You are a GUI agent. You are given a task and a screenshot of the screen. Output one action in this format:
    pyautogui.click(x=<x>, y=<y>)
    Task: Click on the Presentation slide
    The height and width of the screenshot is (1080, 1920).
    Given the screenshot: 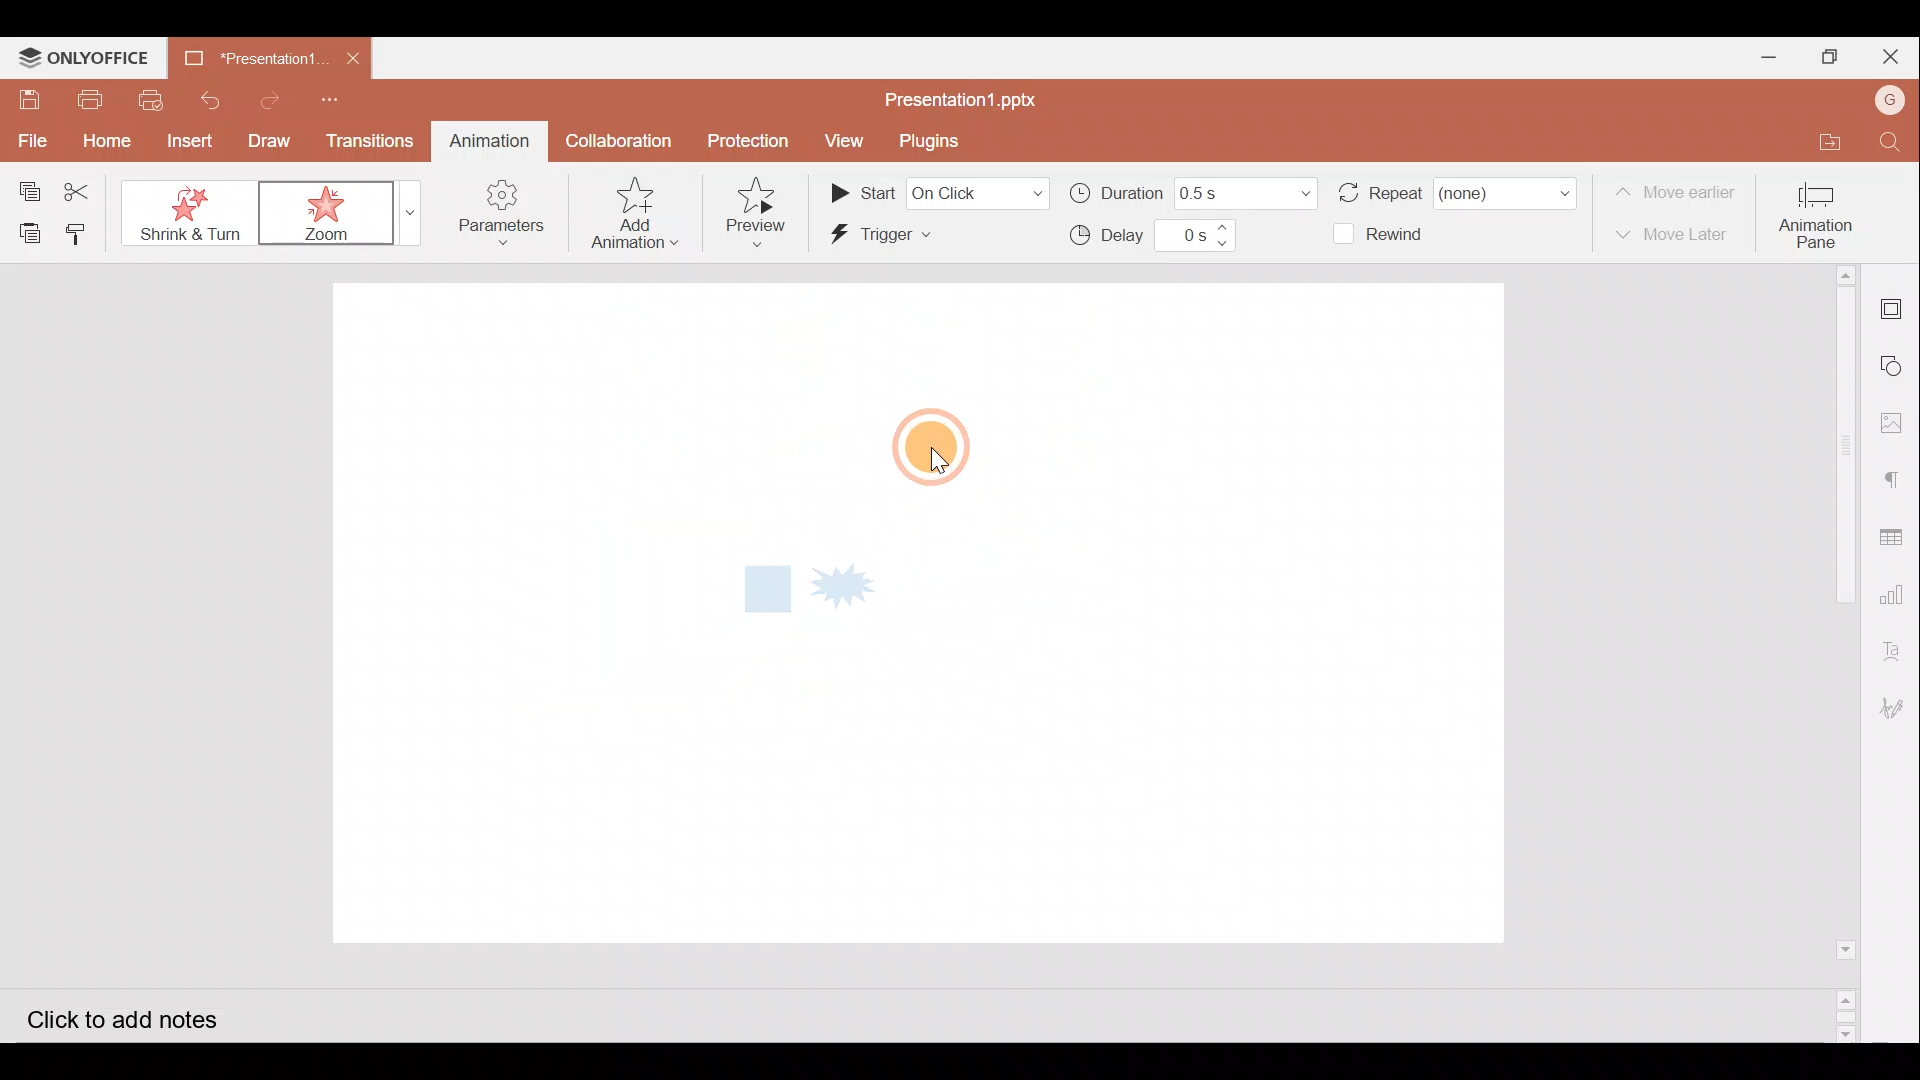 What is the action you would take?
    pyautogui.click(x=1265, y=616)
    